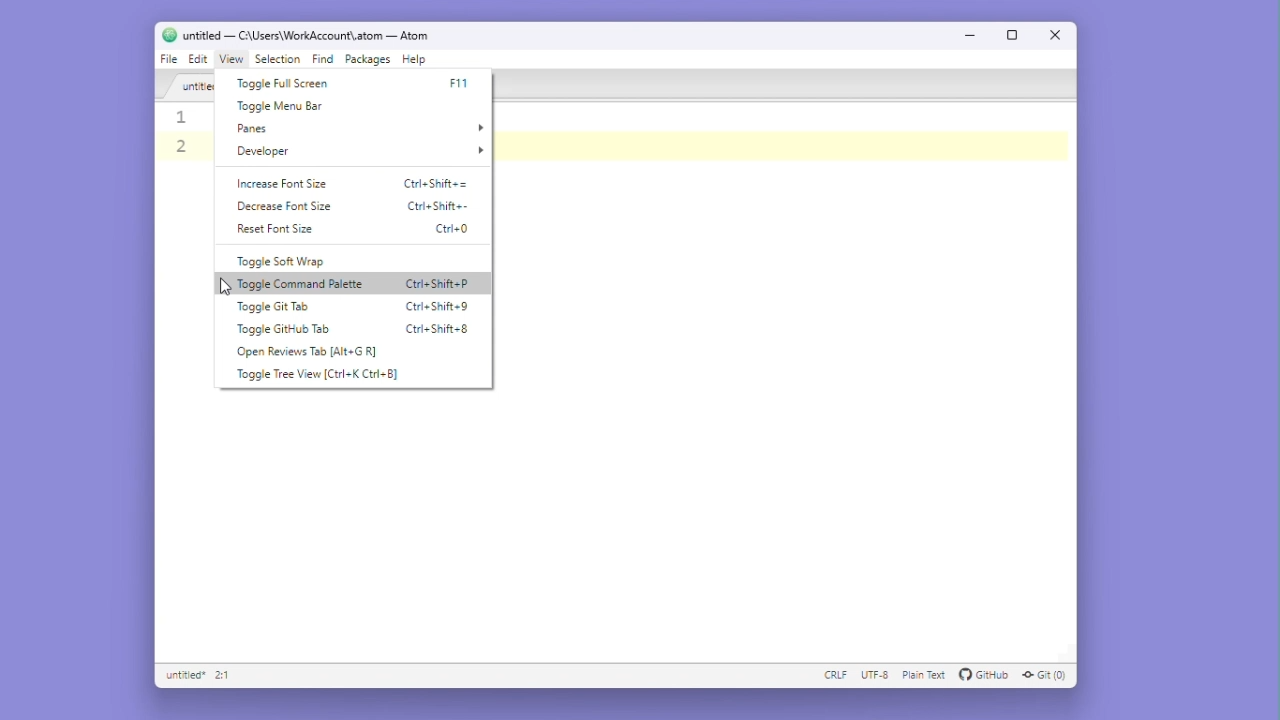 The width and height of the screenshot is (1280, 720). Describe the element at coordinates (437, 309) in the screenshot. I see `ctrl+shift+9` at that location.